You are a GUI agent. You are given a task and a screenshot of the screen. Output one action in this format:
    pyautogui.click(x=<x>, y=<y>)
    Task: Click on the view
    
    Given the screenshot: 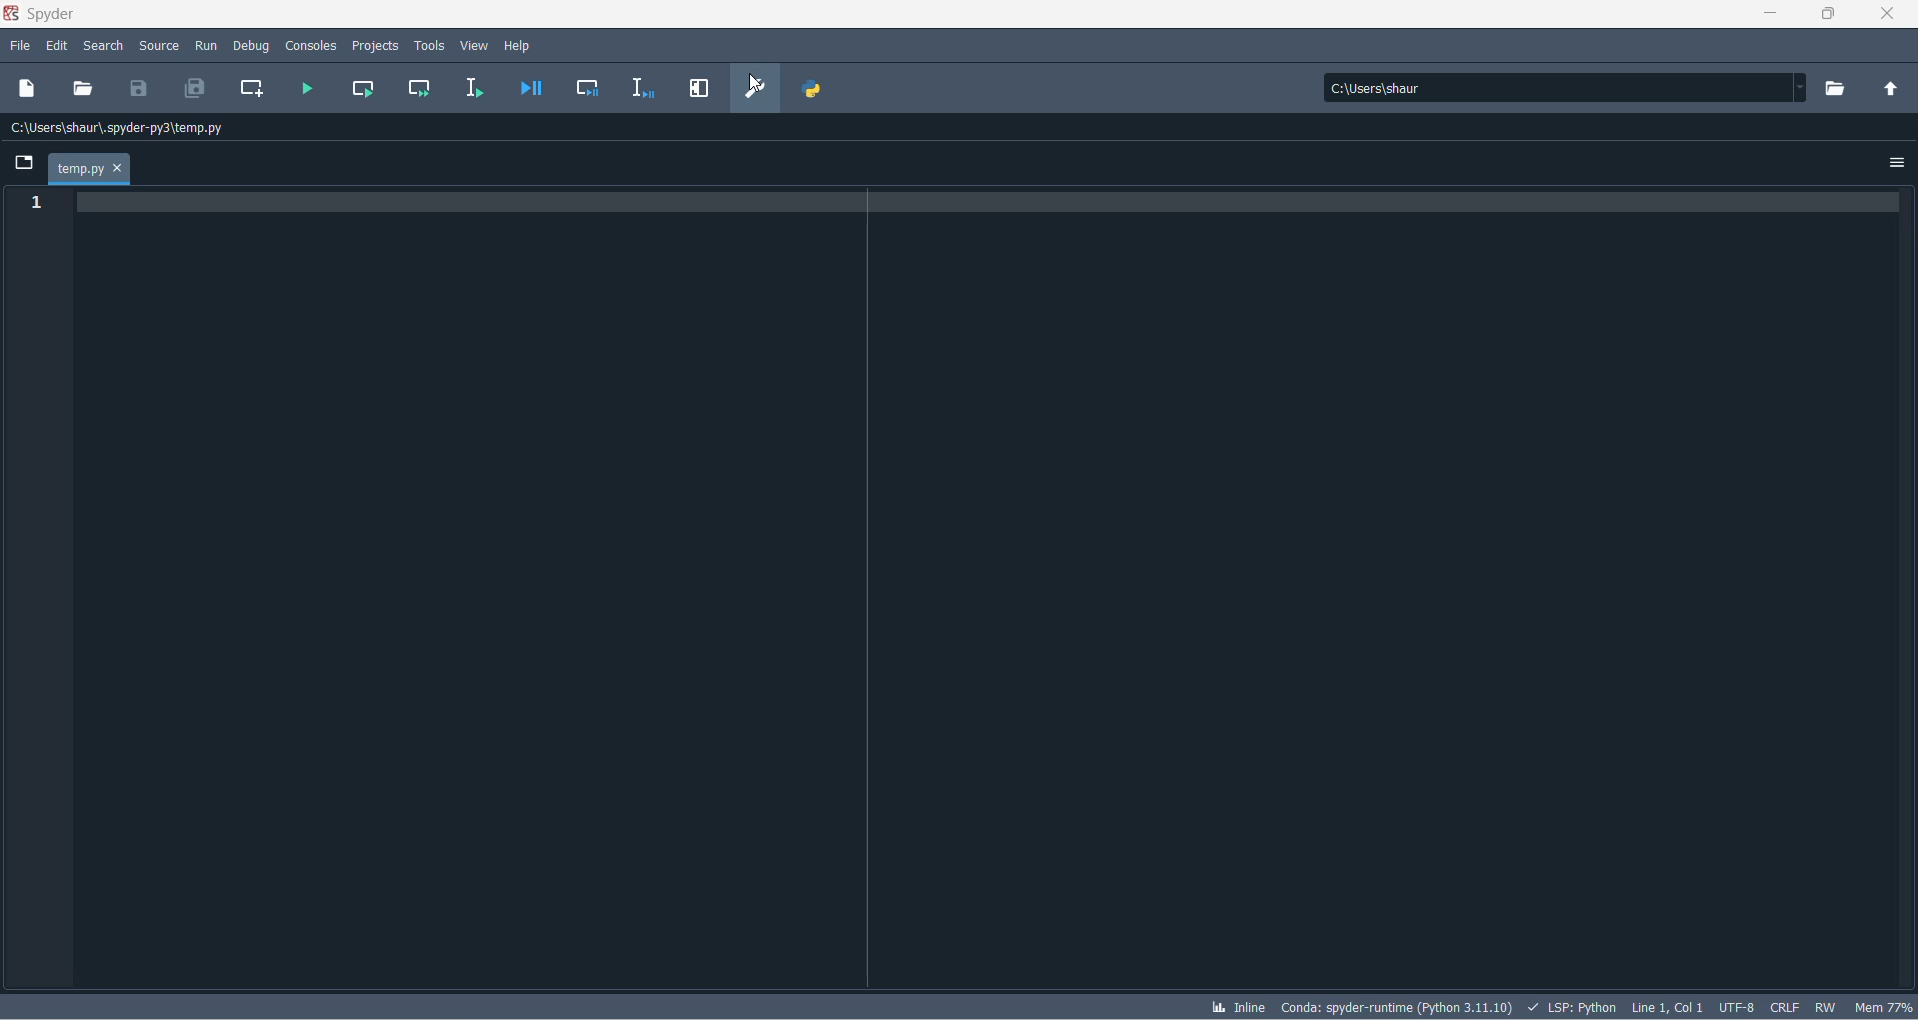 What is the action you would take?
    pyautogui.click(x=475, y=46)
    